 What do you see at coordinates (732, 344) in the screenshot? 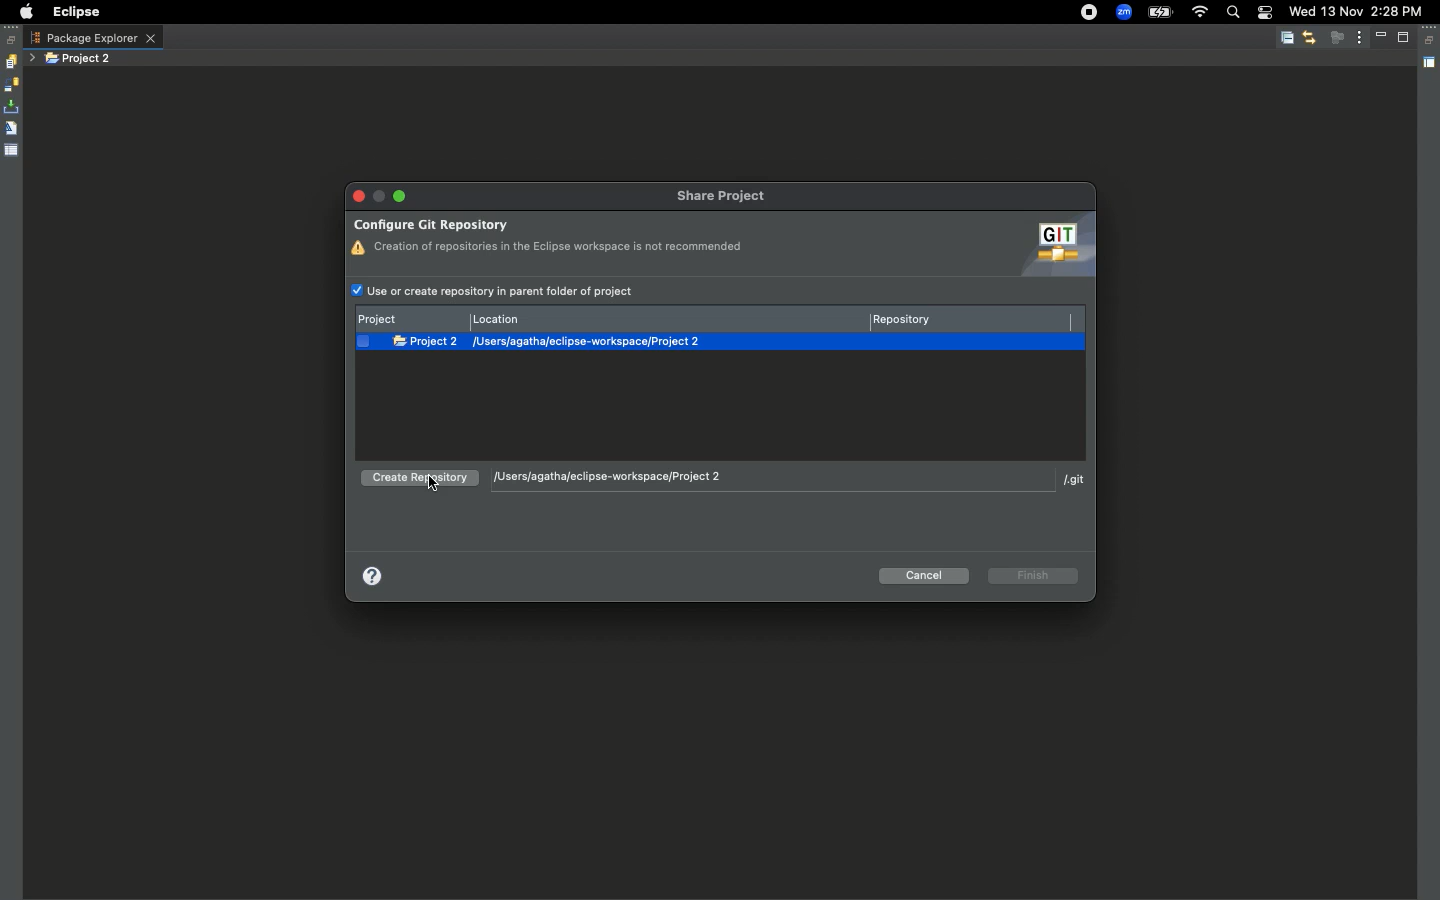
I see `Project 2 /Users/agatha/eclipse-workspace/Project 2` at bounding box center [732, 344].